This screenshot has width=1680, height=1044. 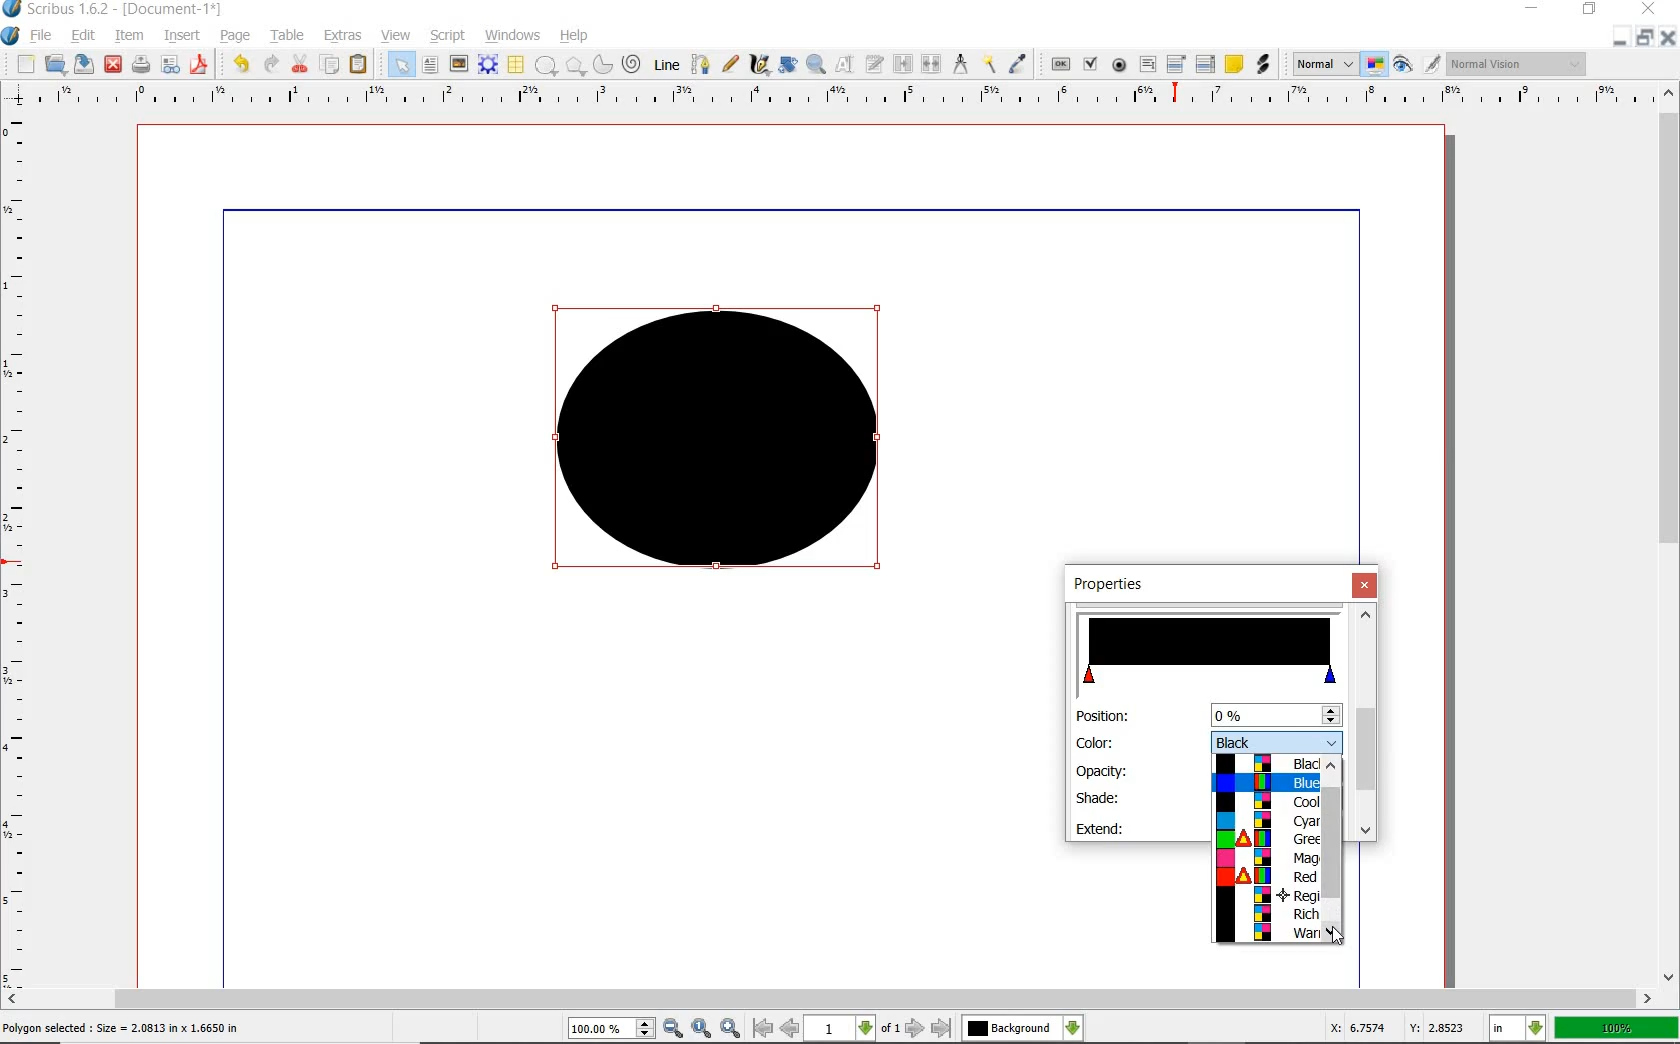 I want to click on SCROLLBAR, so click(x=1670, y=532).